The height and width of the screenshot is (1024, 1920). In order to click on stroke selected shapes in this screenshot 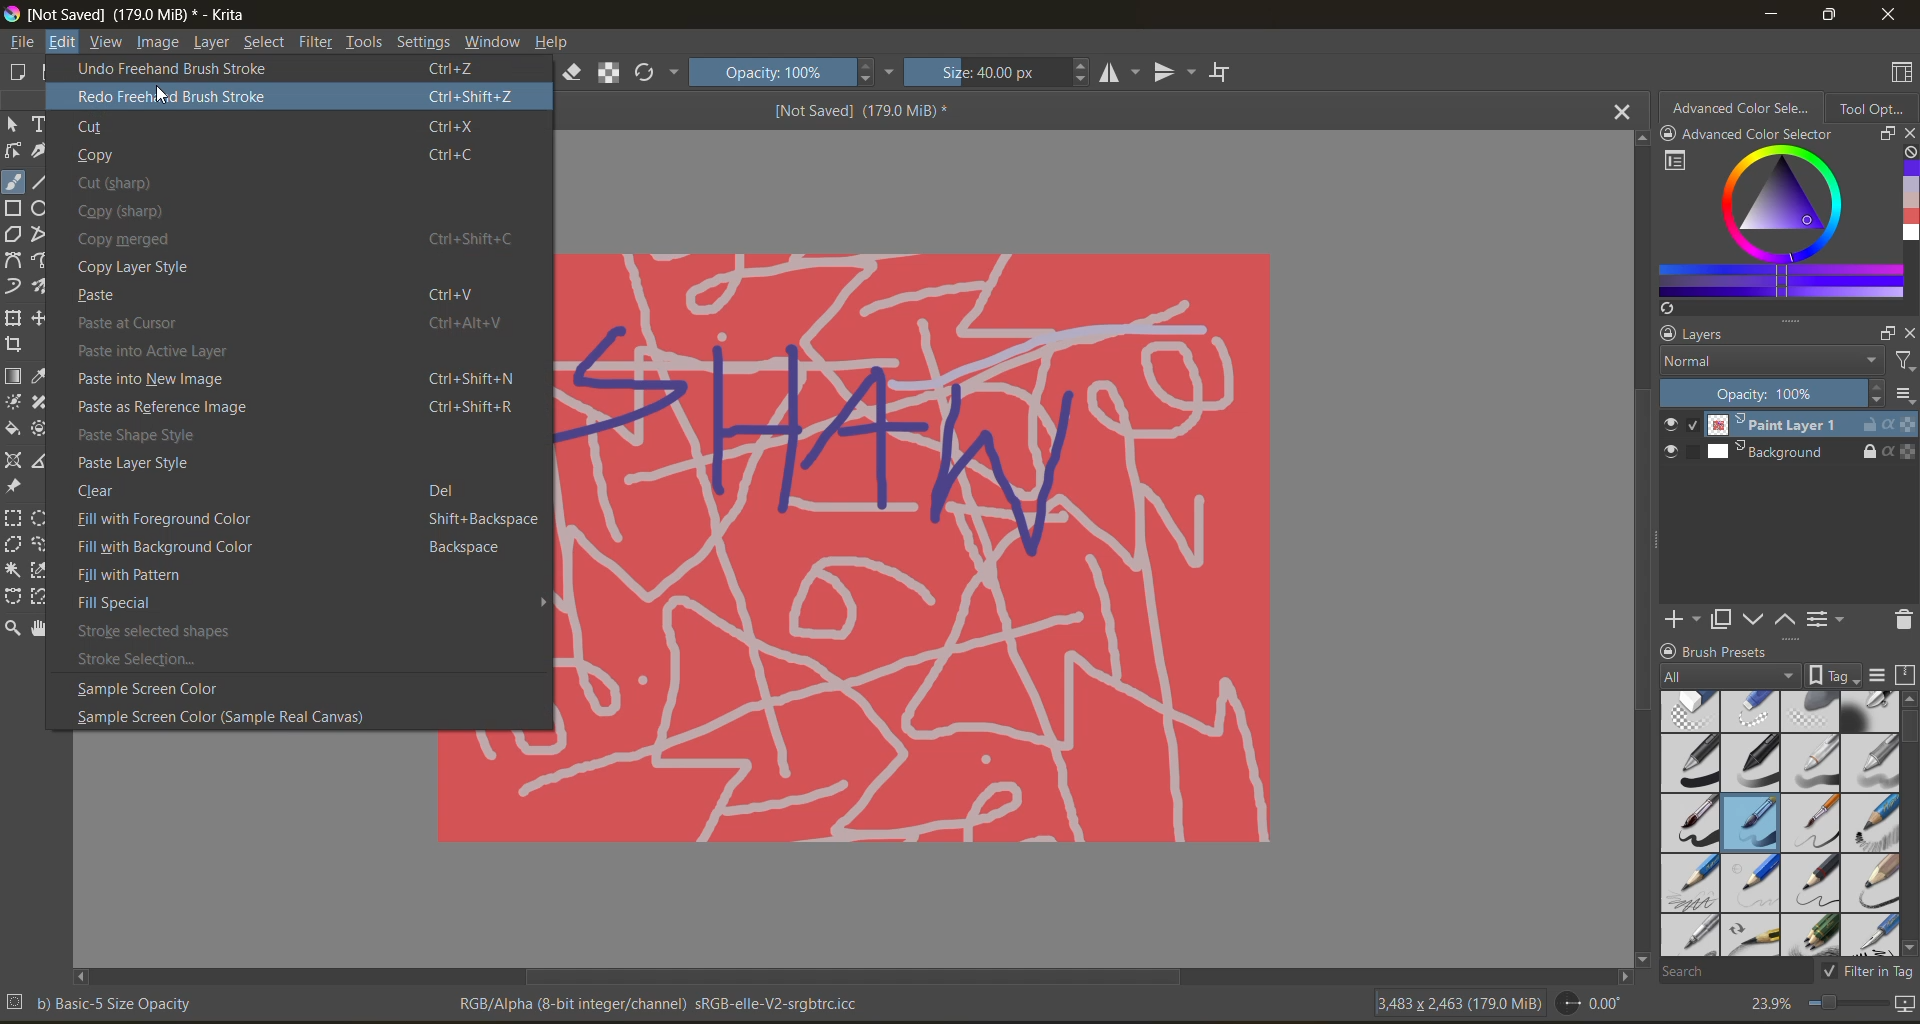, I will do `click(165, 630)`.